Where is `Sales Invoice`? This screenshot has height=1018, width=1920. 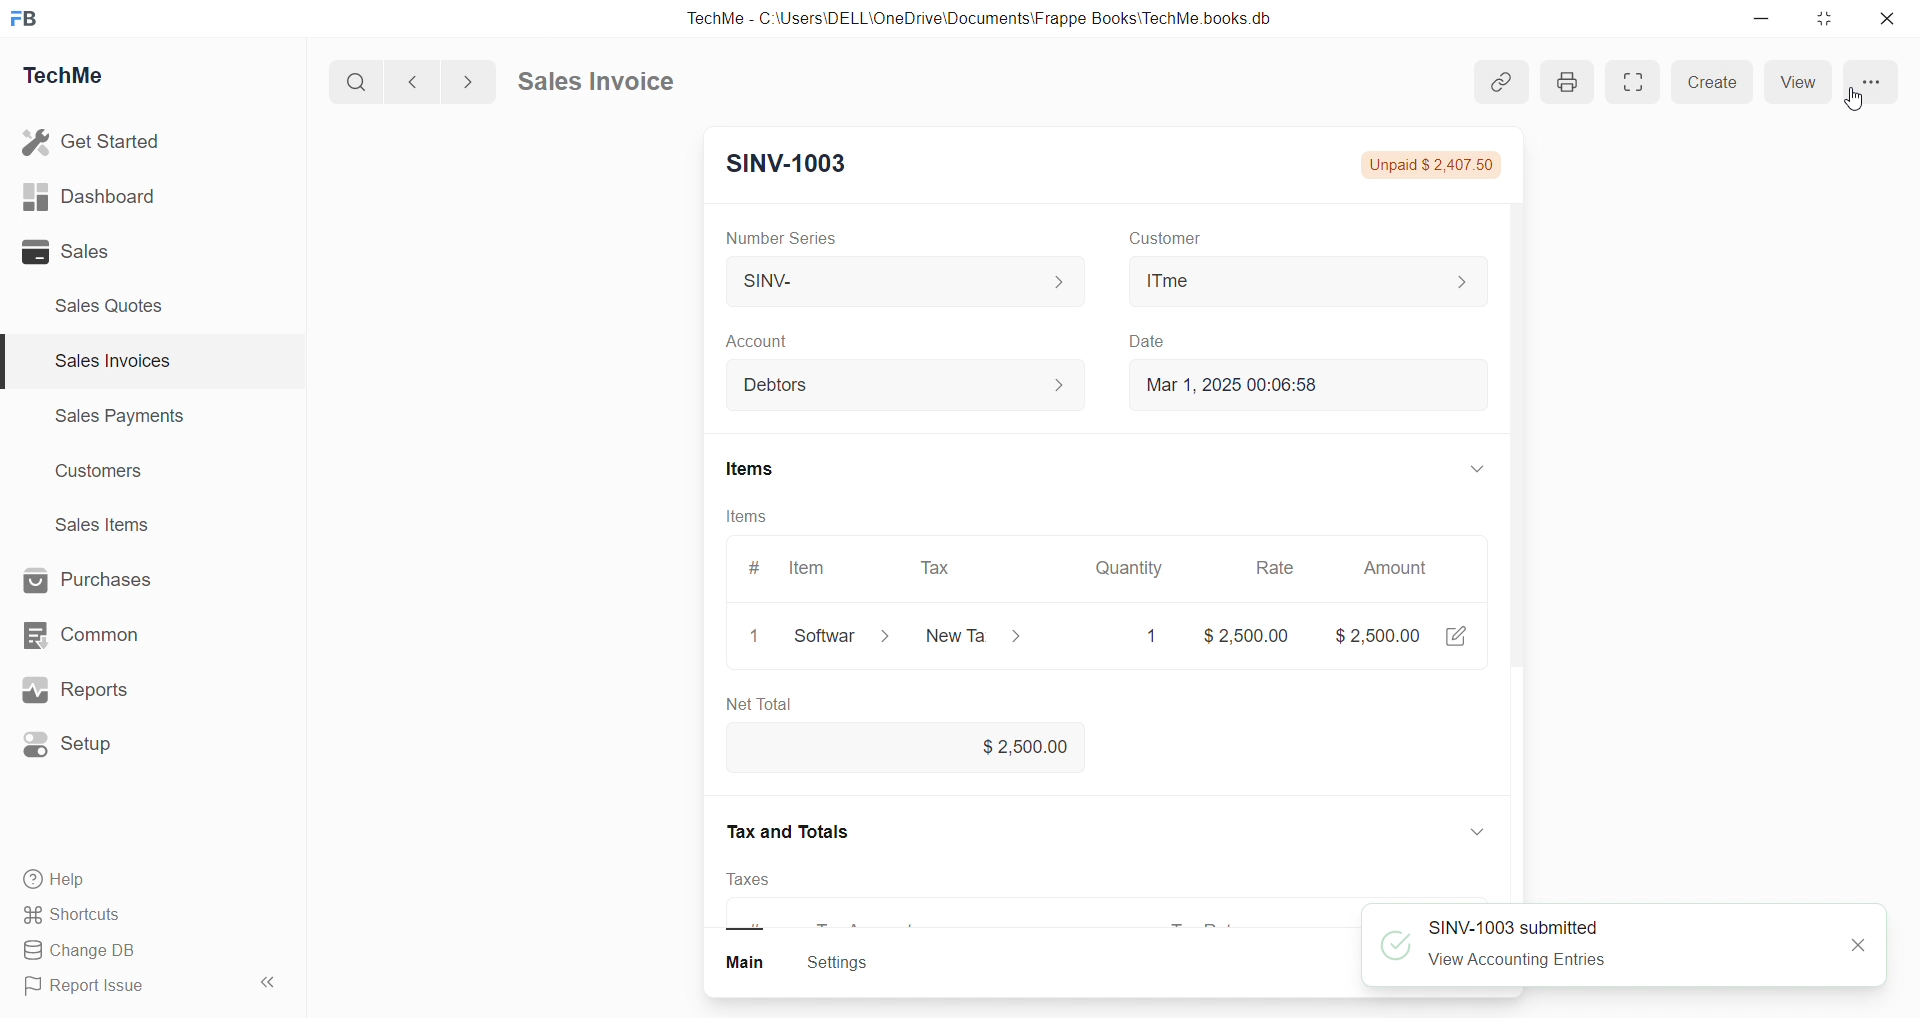 Sales Invoice is located at coordinates (604, 84).